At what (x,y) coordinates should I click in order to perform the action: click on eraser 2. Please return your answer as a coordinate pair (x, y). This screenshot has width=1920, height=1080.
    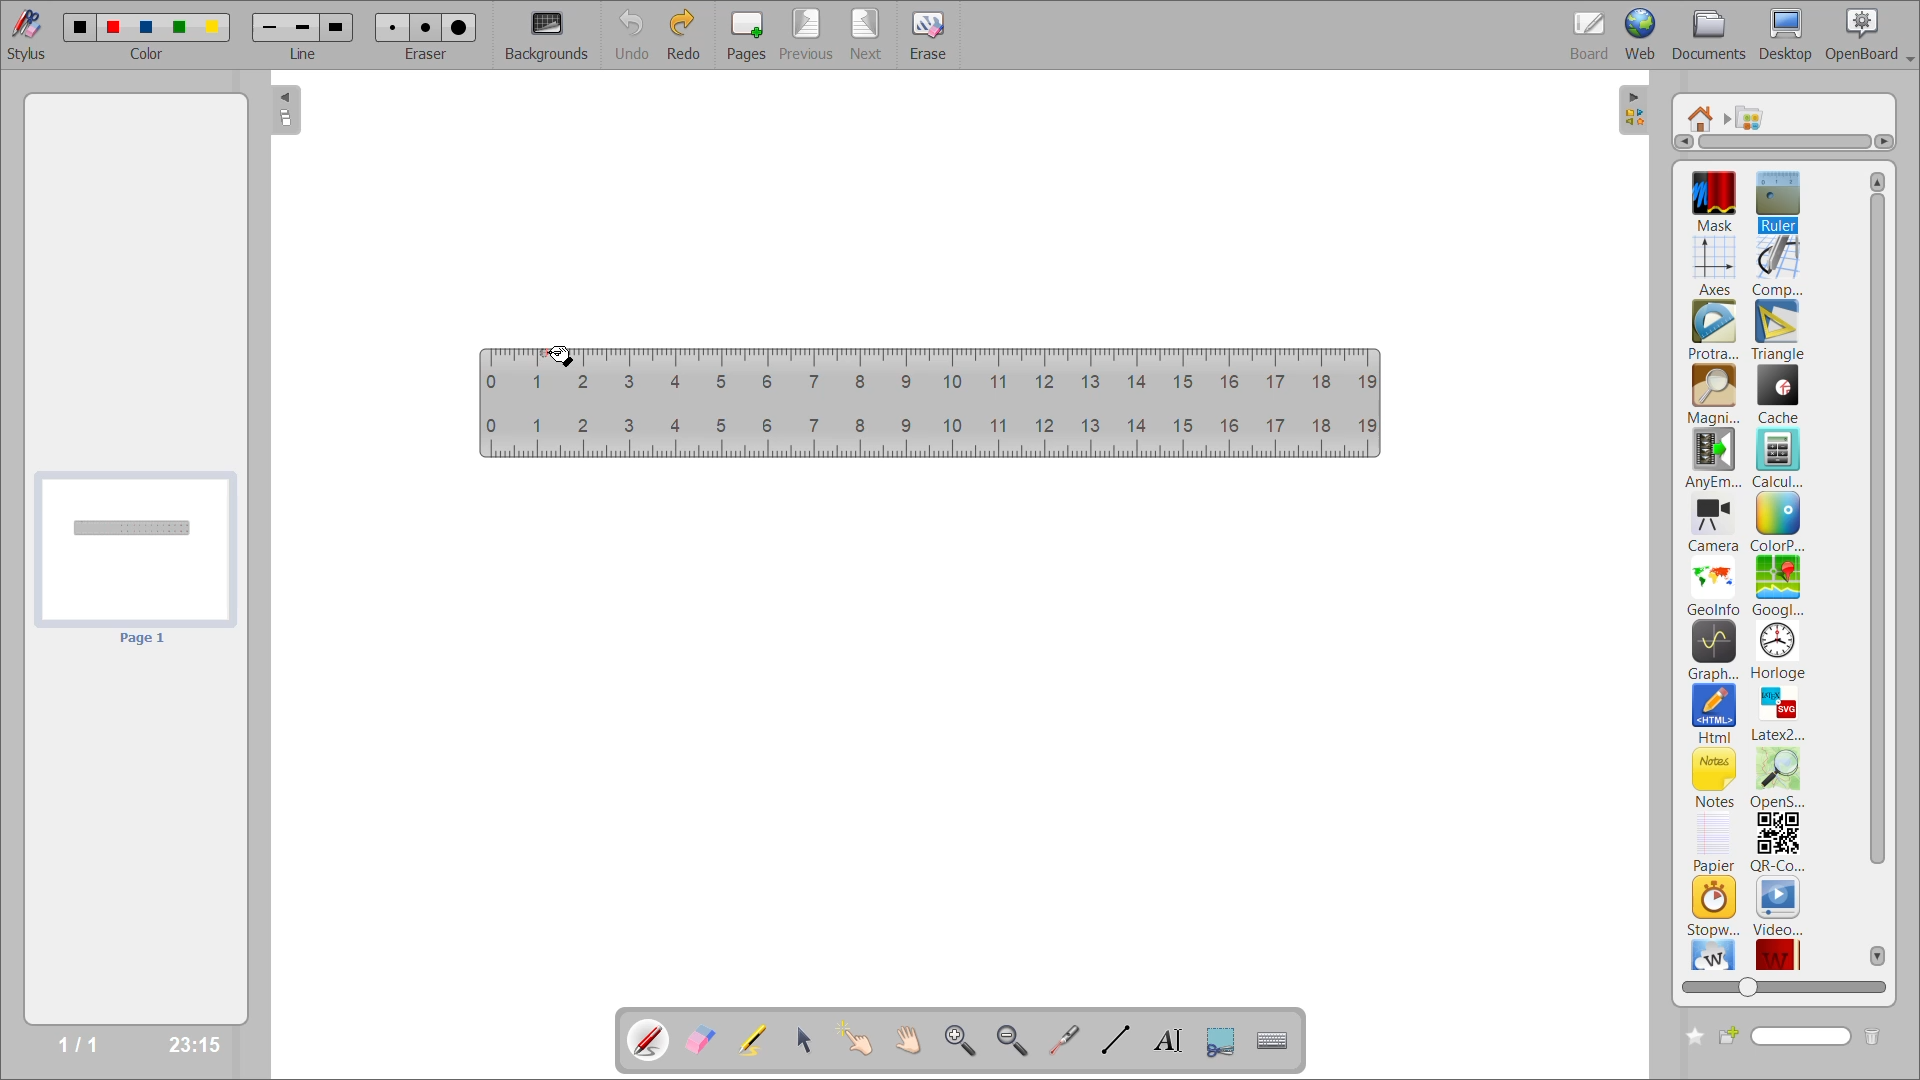
    Looking at the image, I should click on (426, 27).